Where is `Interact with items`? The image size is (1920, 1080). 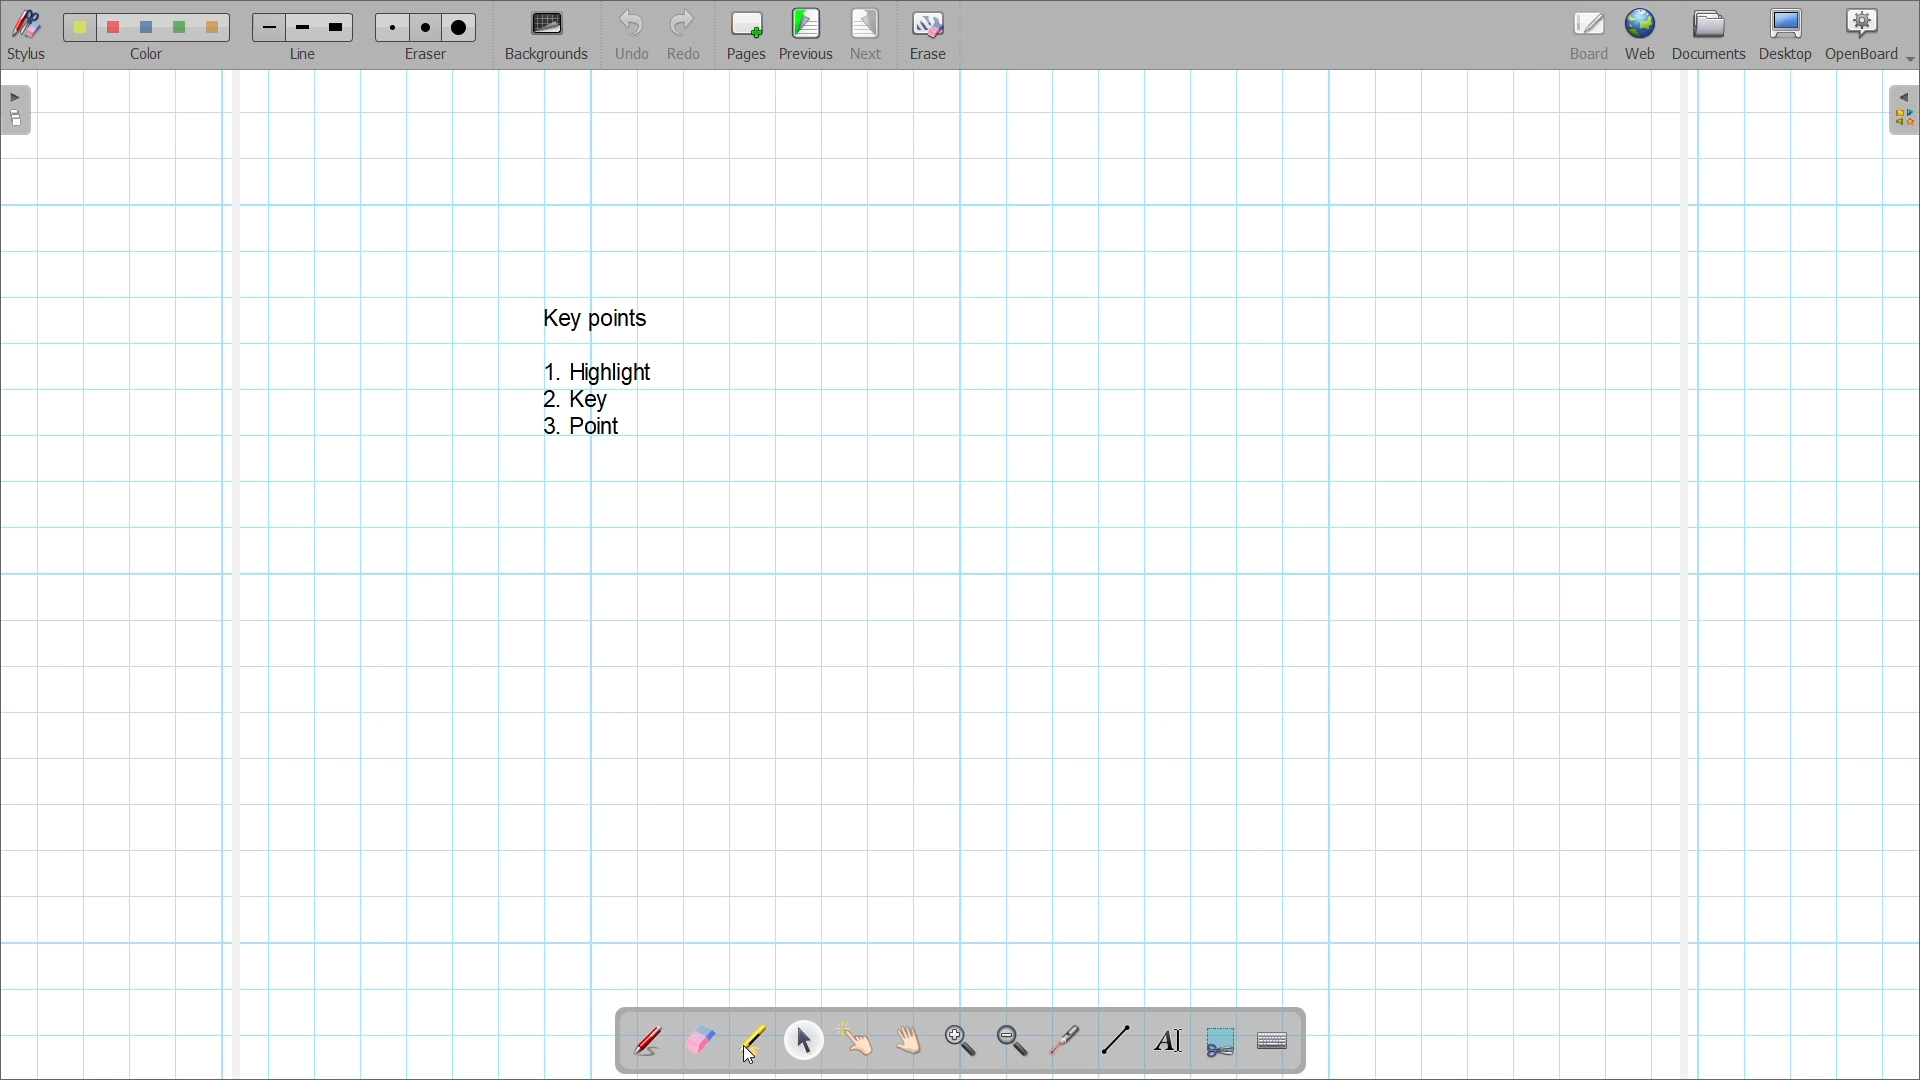
Interact with items is located at coordinates (854, 1039).